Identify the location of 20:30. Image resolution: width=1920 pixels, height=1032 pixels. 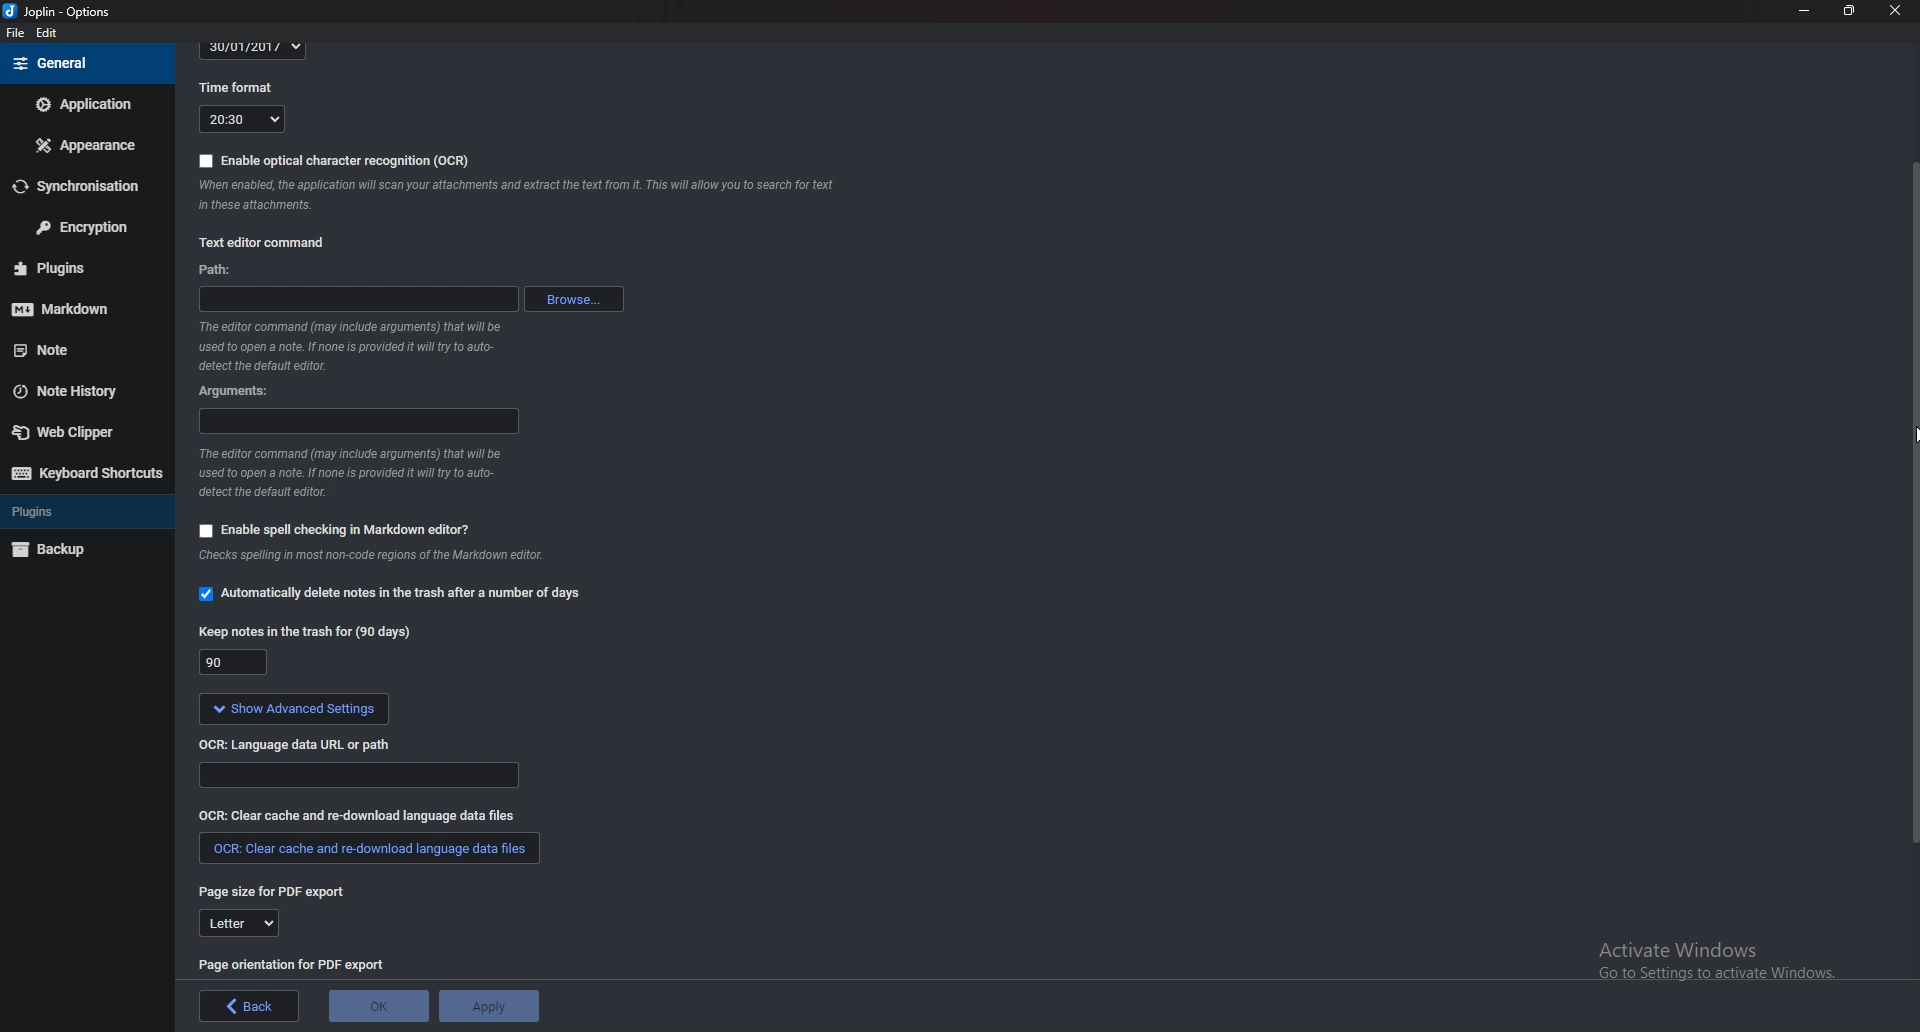
(242, 119).